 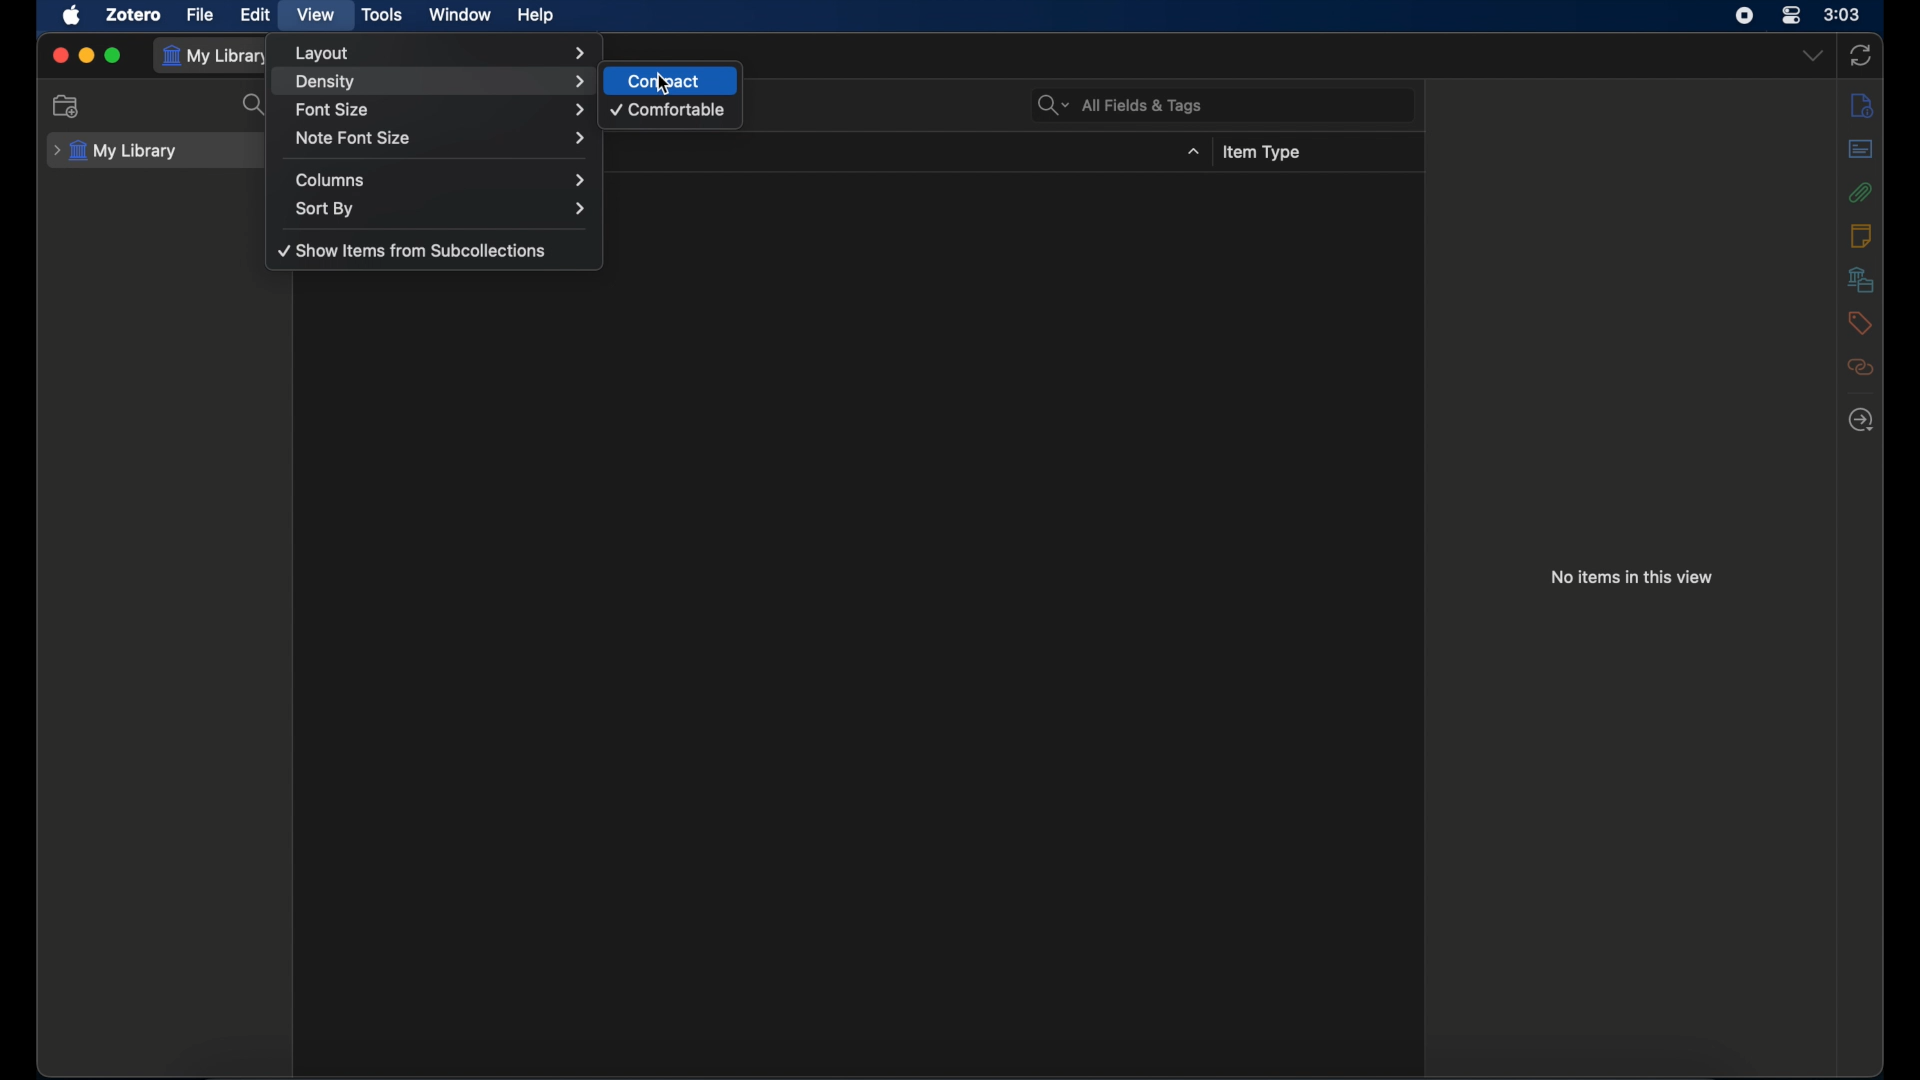 What do you see at coordinates (1790, 15) in the screenshot?
I see `control center` at bounding box center [1790, 15].